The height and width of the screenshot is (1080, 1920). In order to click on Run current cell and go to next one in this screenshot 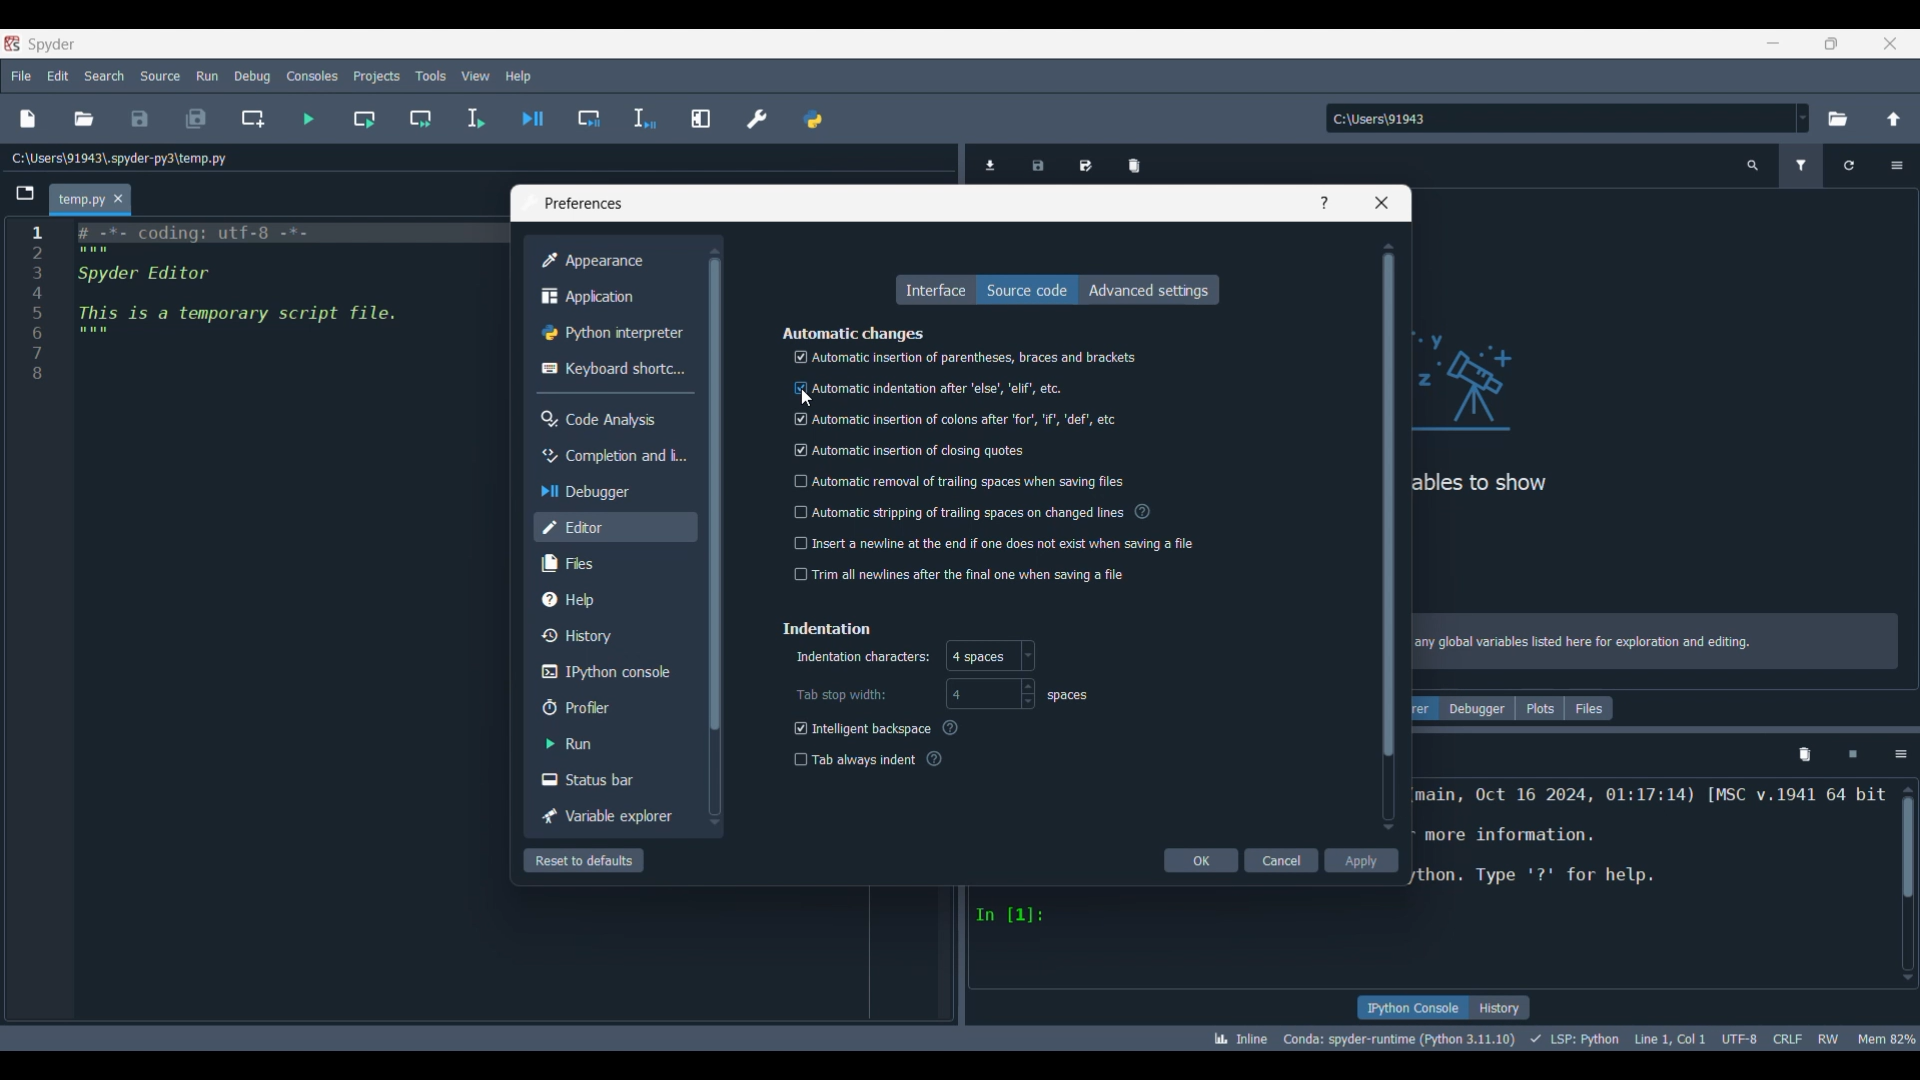, I will do `click(420, 118)`.